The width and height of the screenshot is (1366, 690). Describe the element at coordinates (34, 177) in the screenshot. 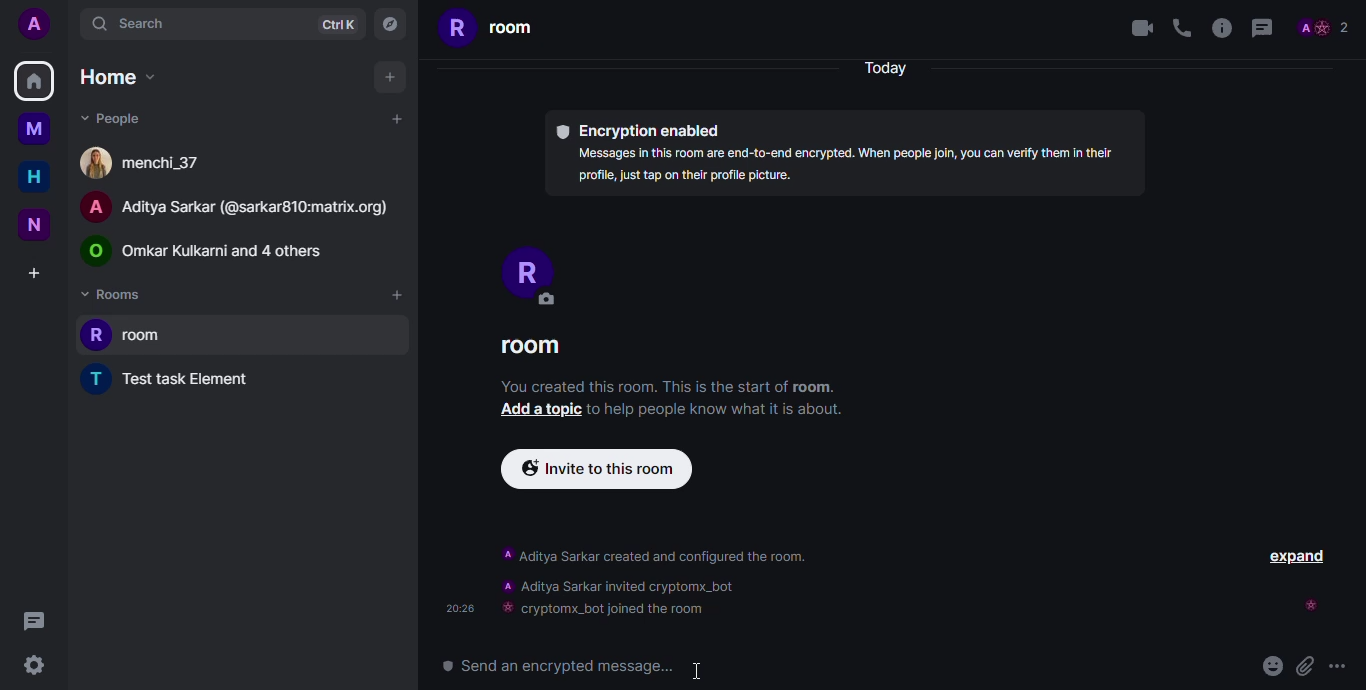

I see `home` at that location.